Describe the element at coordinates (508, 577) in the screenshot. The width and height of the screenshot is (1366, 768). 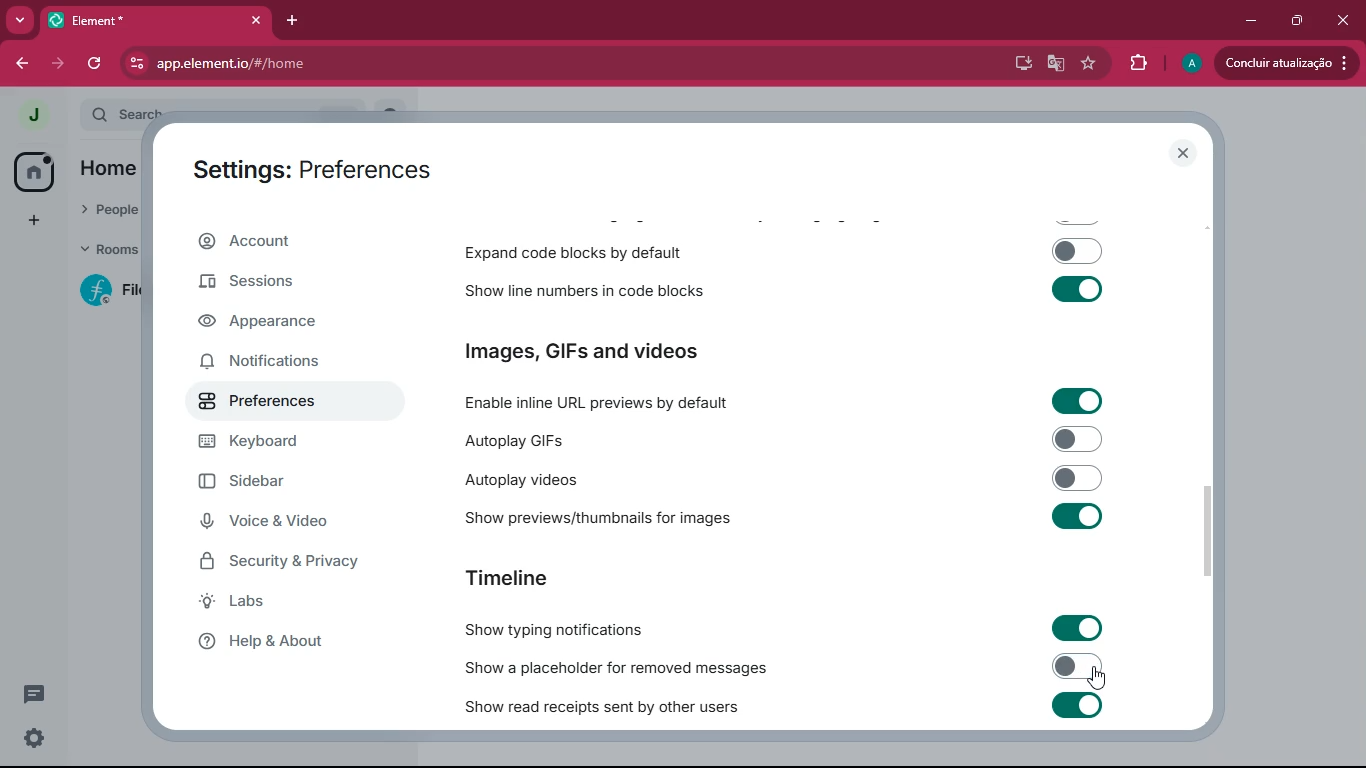
I see `timeline` at that location.